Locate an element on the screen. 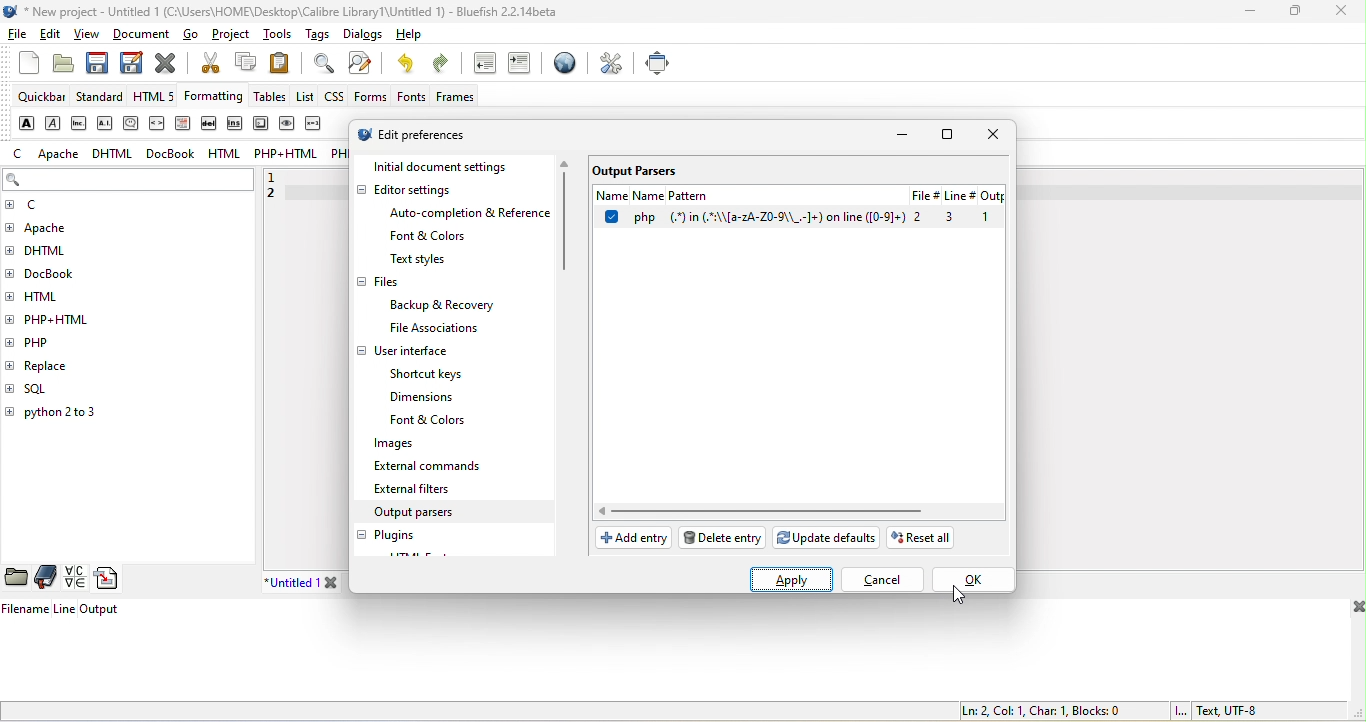  close is located at coordinates (168, 62).